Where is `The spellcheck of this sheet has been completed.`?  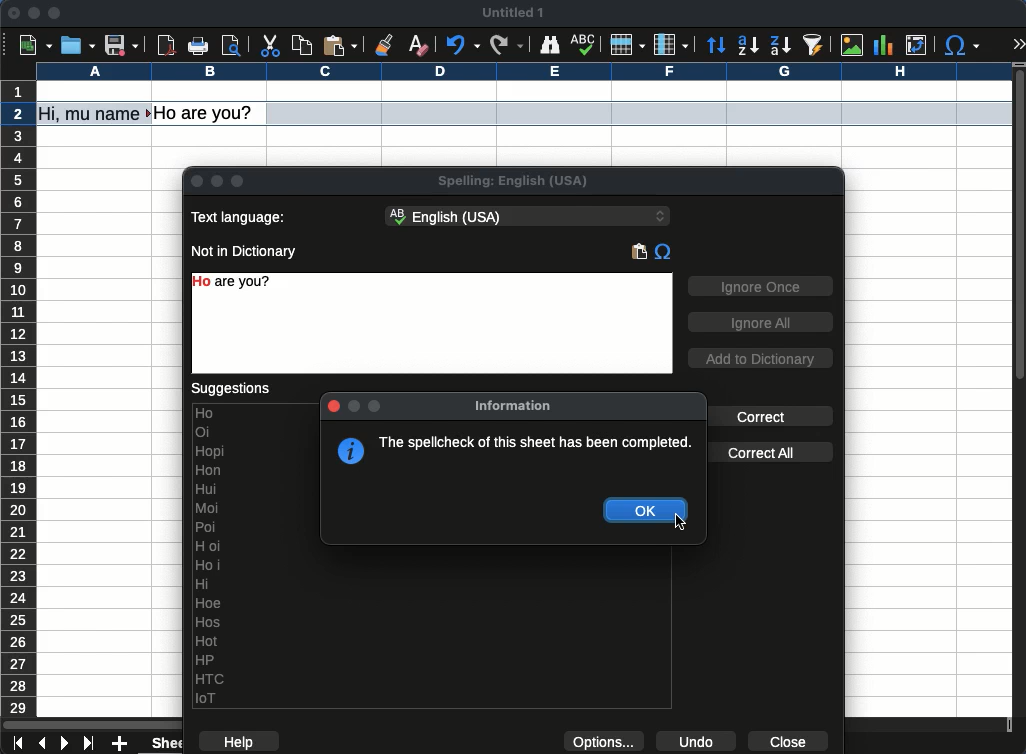
The spellcheck of this sheet has been completed. is located at coordinates (535, 442).